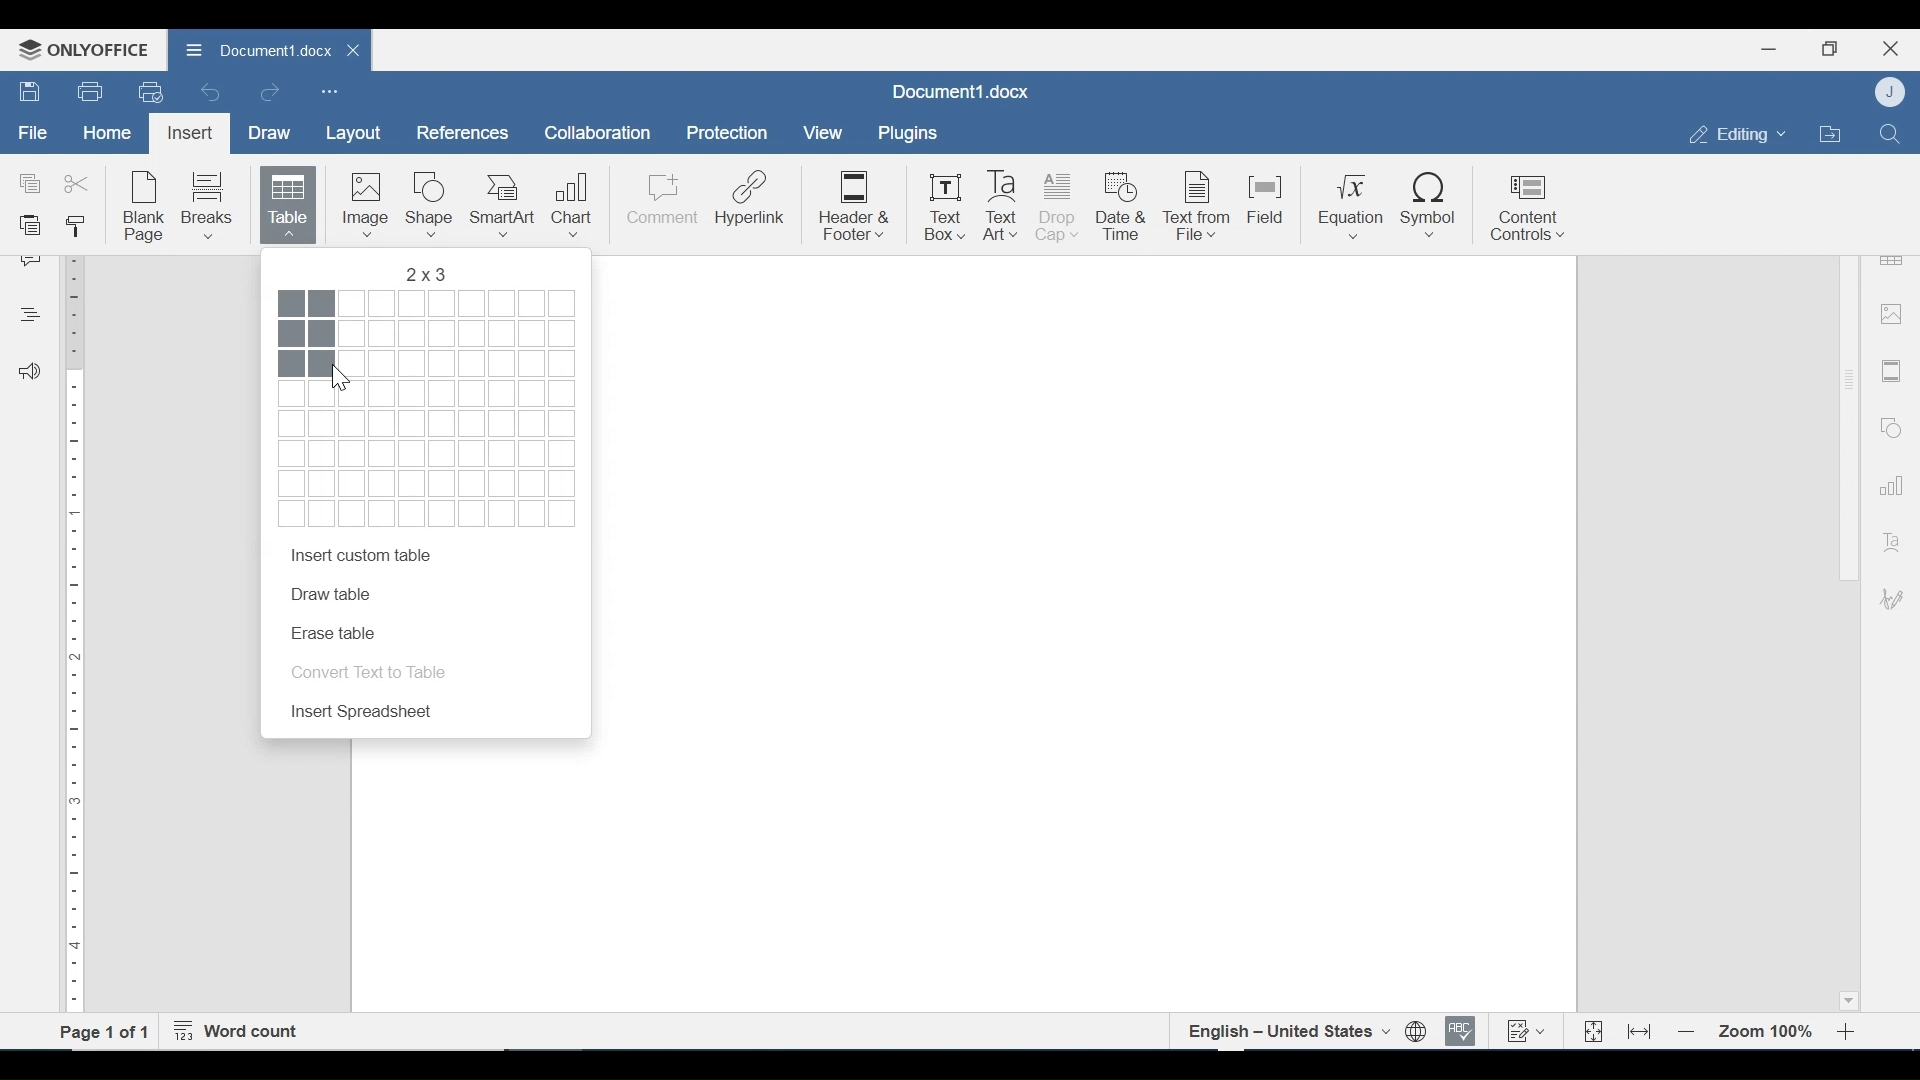 This screenshot has width=1920, height=1080. I want to click on Zoom out, so click(1687, 1033).